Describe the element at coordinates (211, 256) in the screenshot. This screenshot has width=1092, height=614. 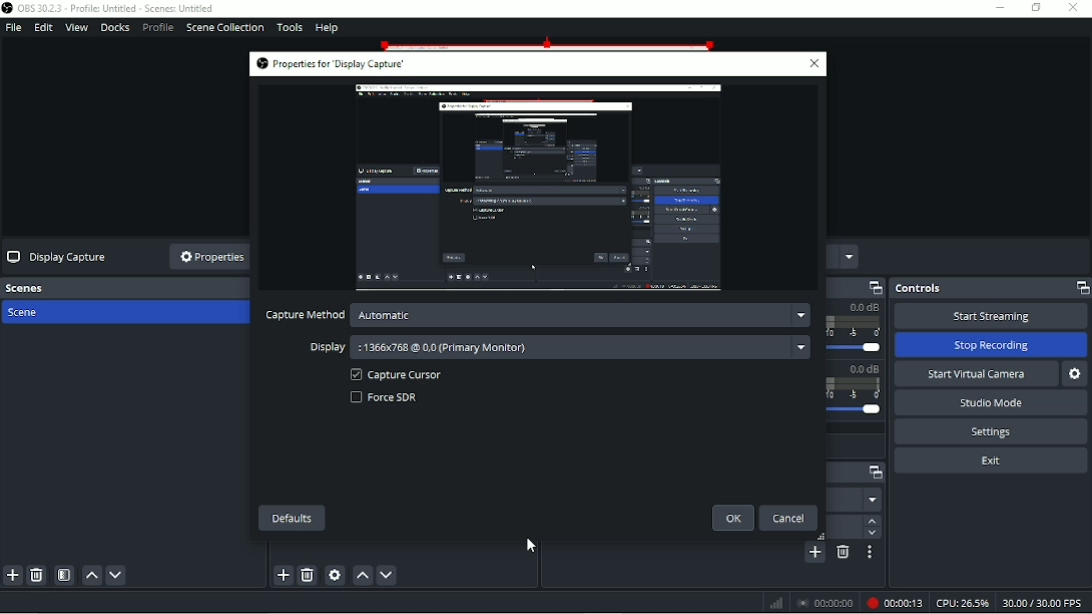
I see `Properties` at that location.